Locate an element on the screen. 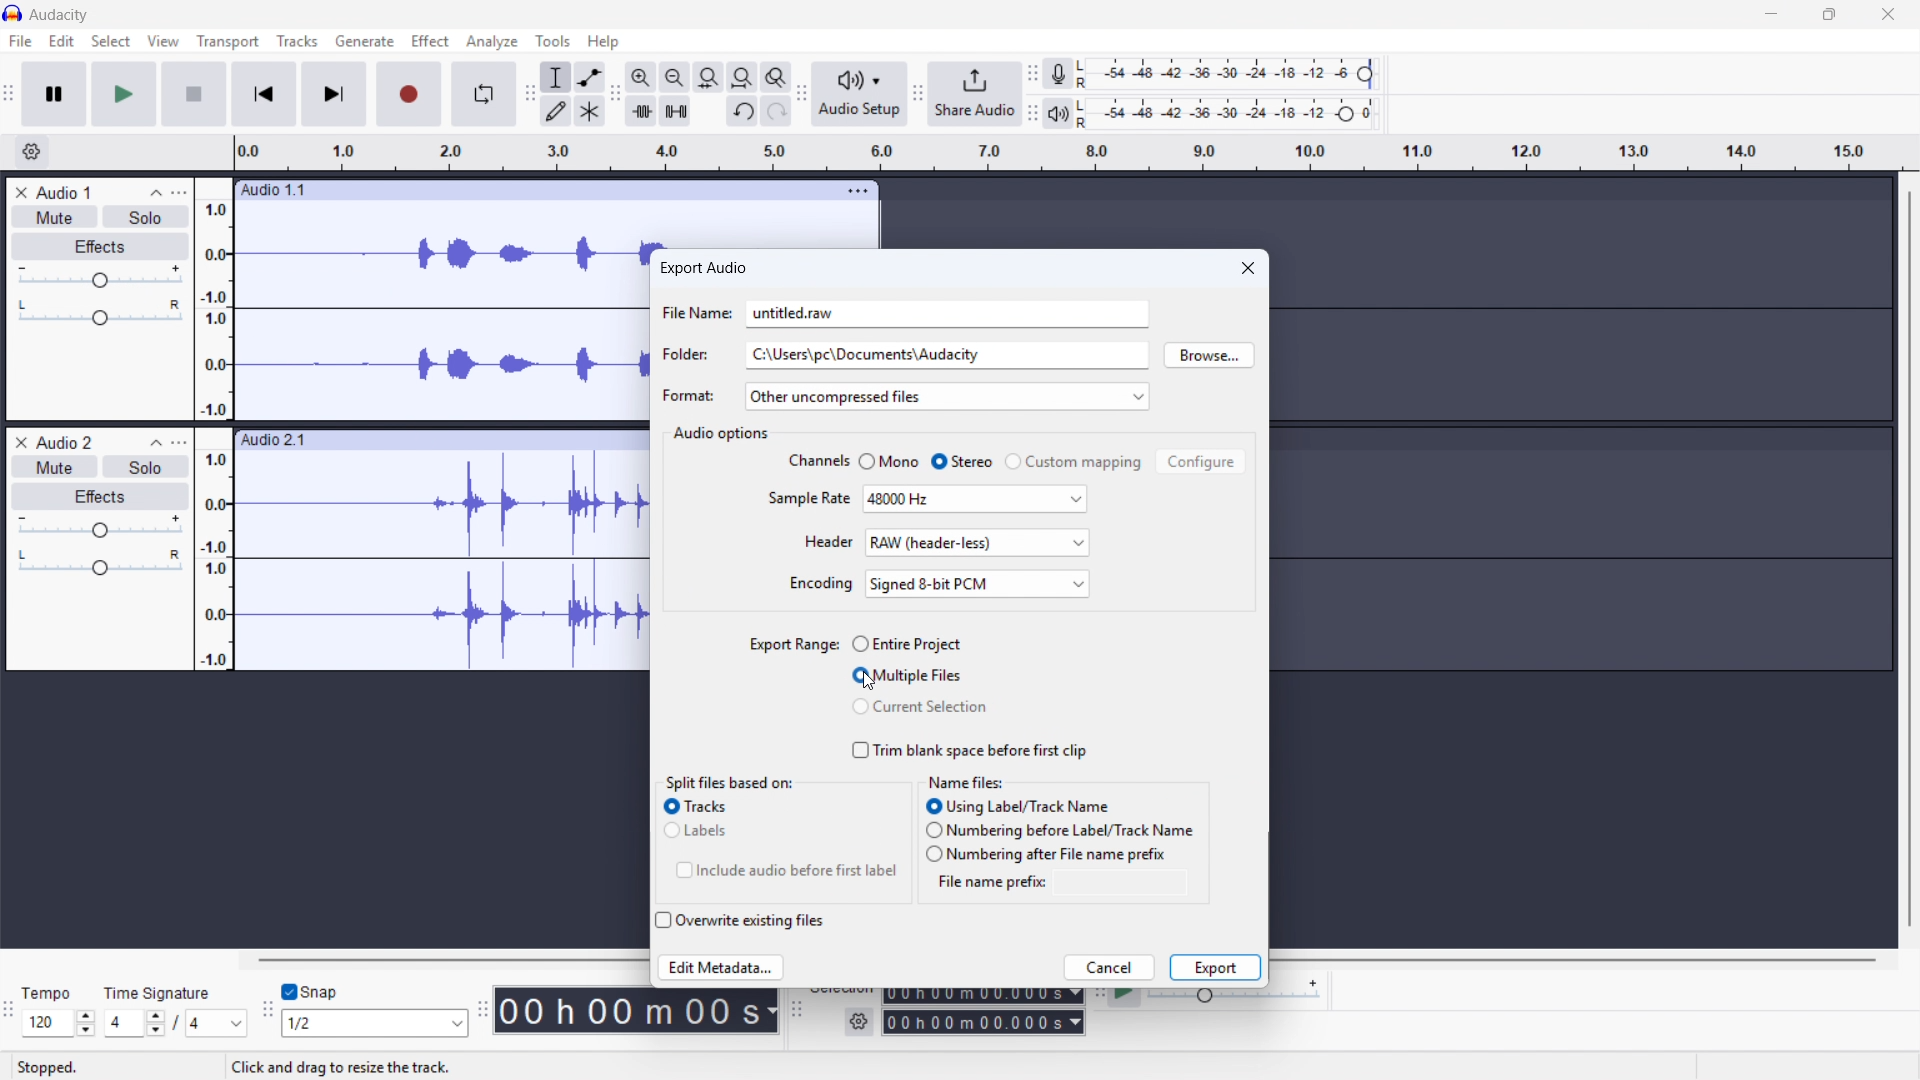  Multi - tool is located at coordinates (591, 112).